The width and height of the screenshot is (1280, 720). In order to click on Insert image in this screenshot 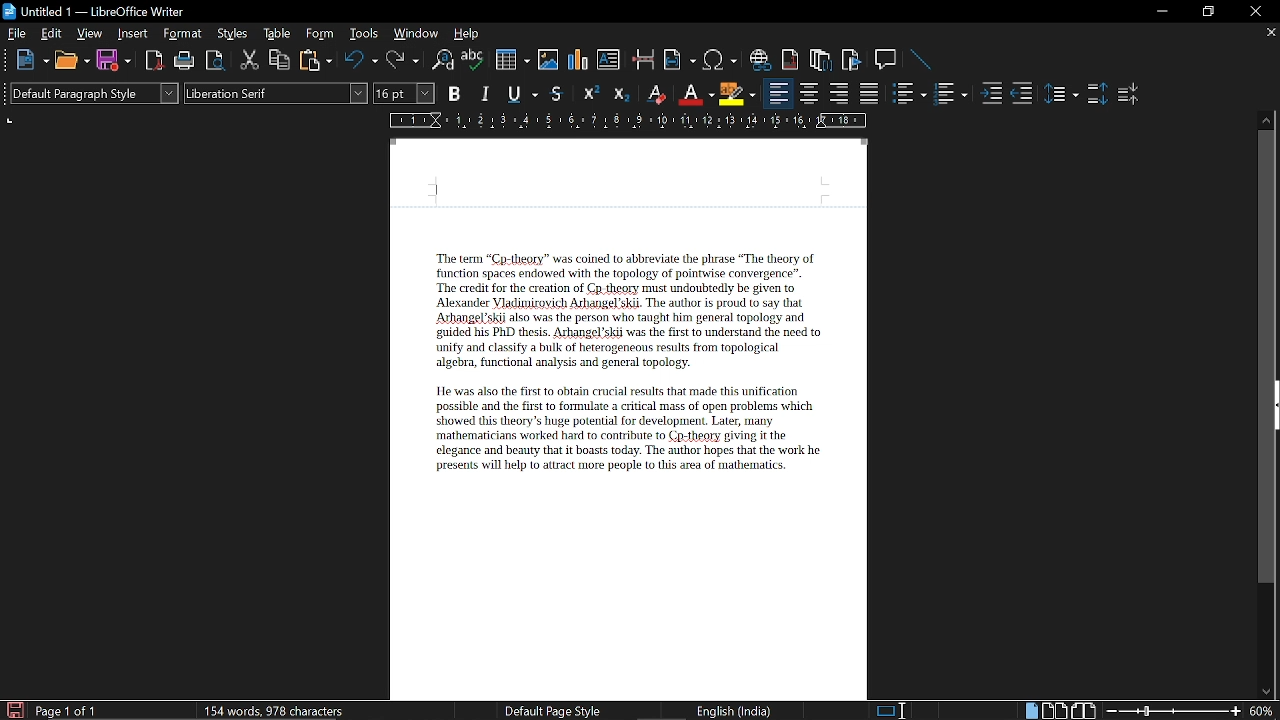, I will do `click(549, 58)`.